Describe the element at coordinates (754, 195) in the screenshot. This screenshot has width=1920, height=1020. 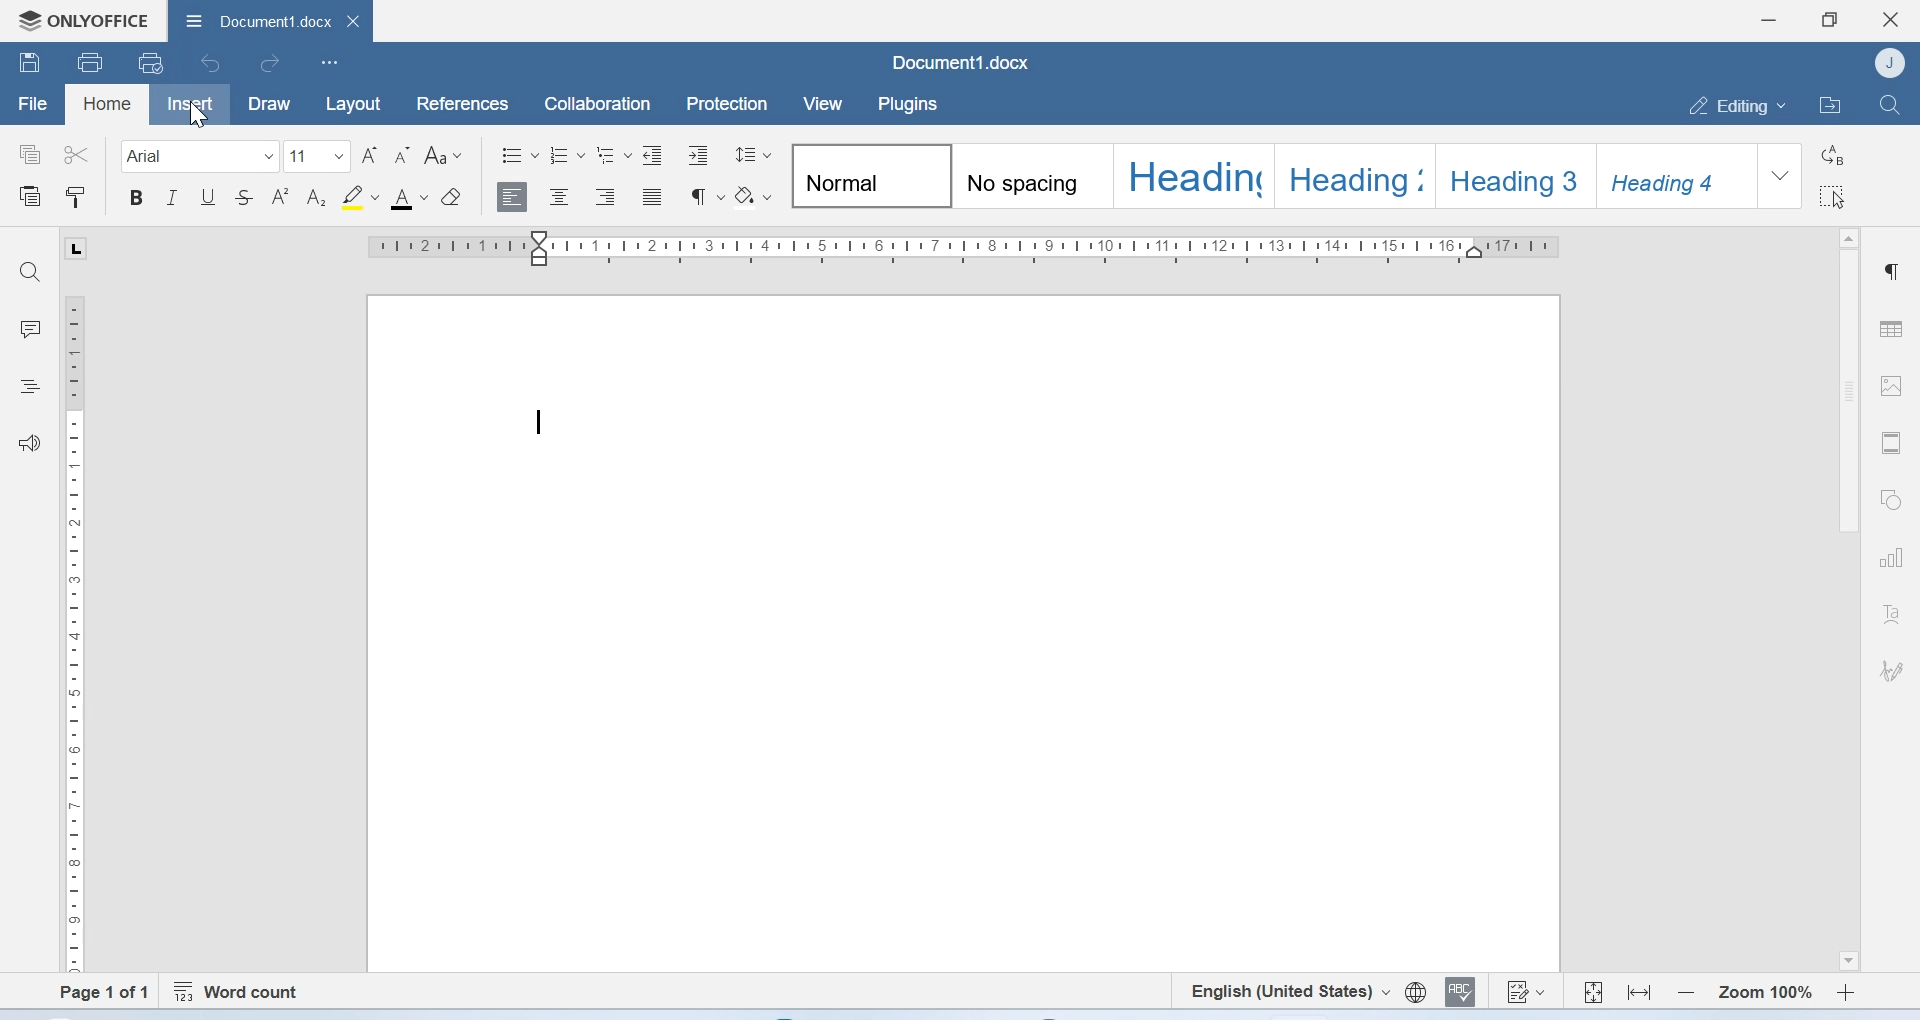
I see `Shading` at that location.